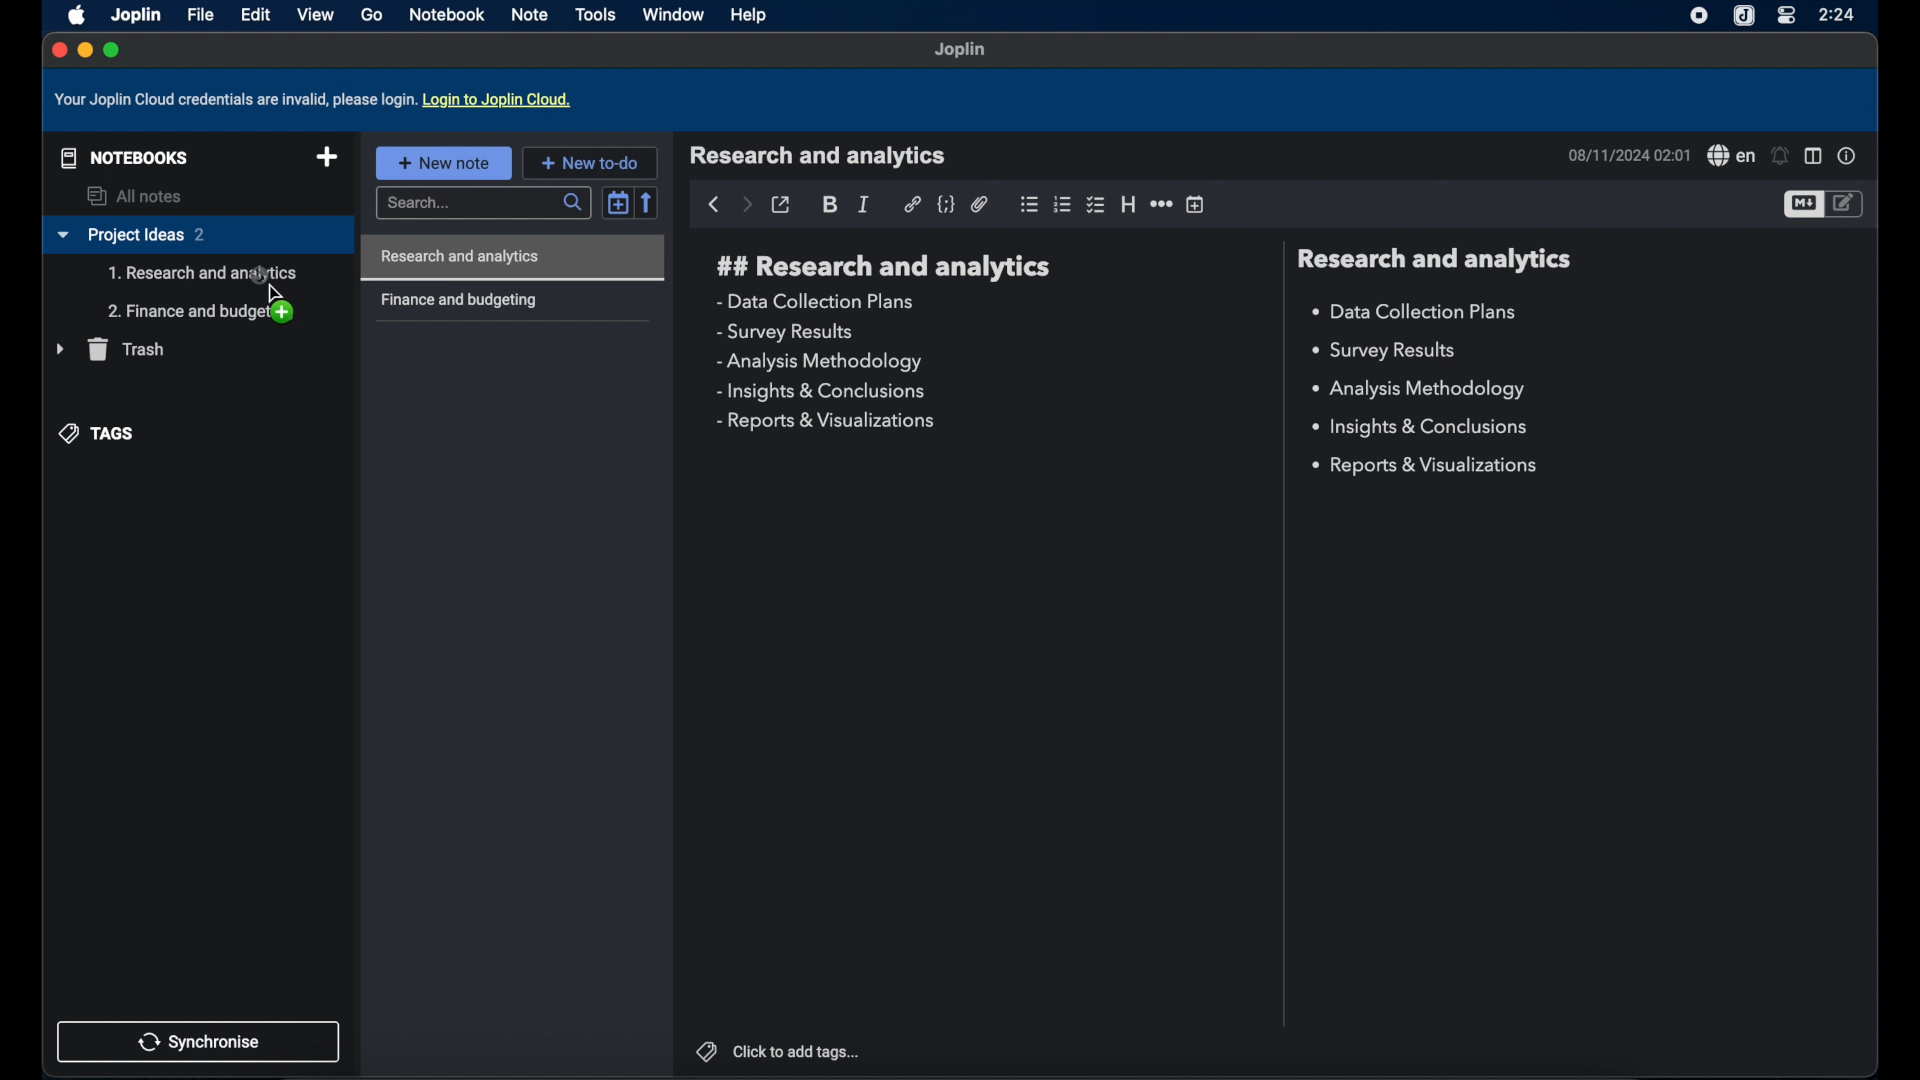 Image resolution: width=1920 pixels, height=1080 pixels. Describe the element at coordinates (831, 205) in the screenshot. I see `bold` at that location.